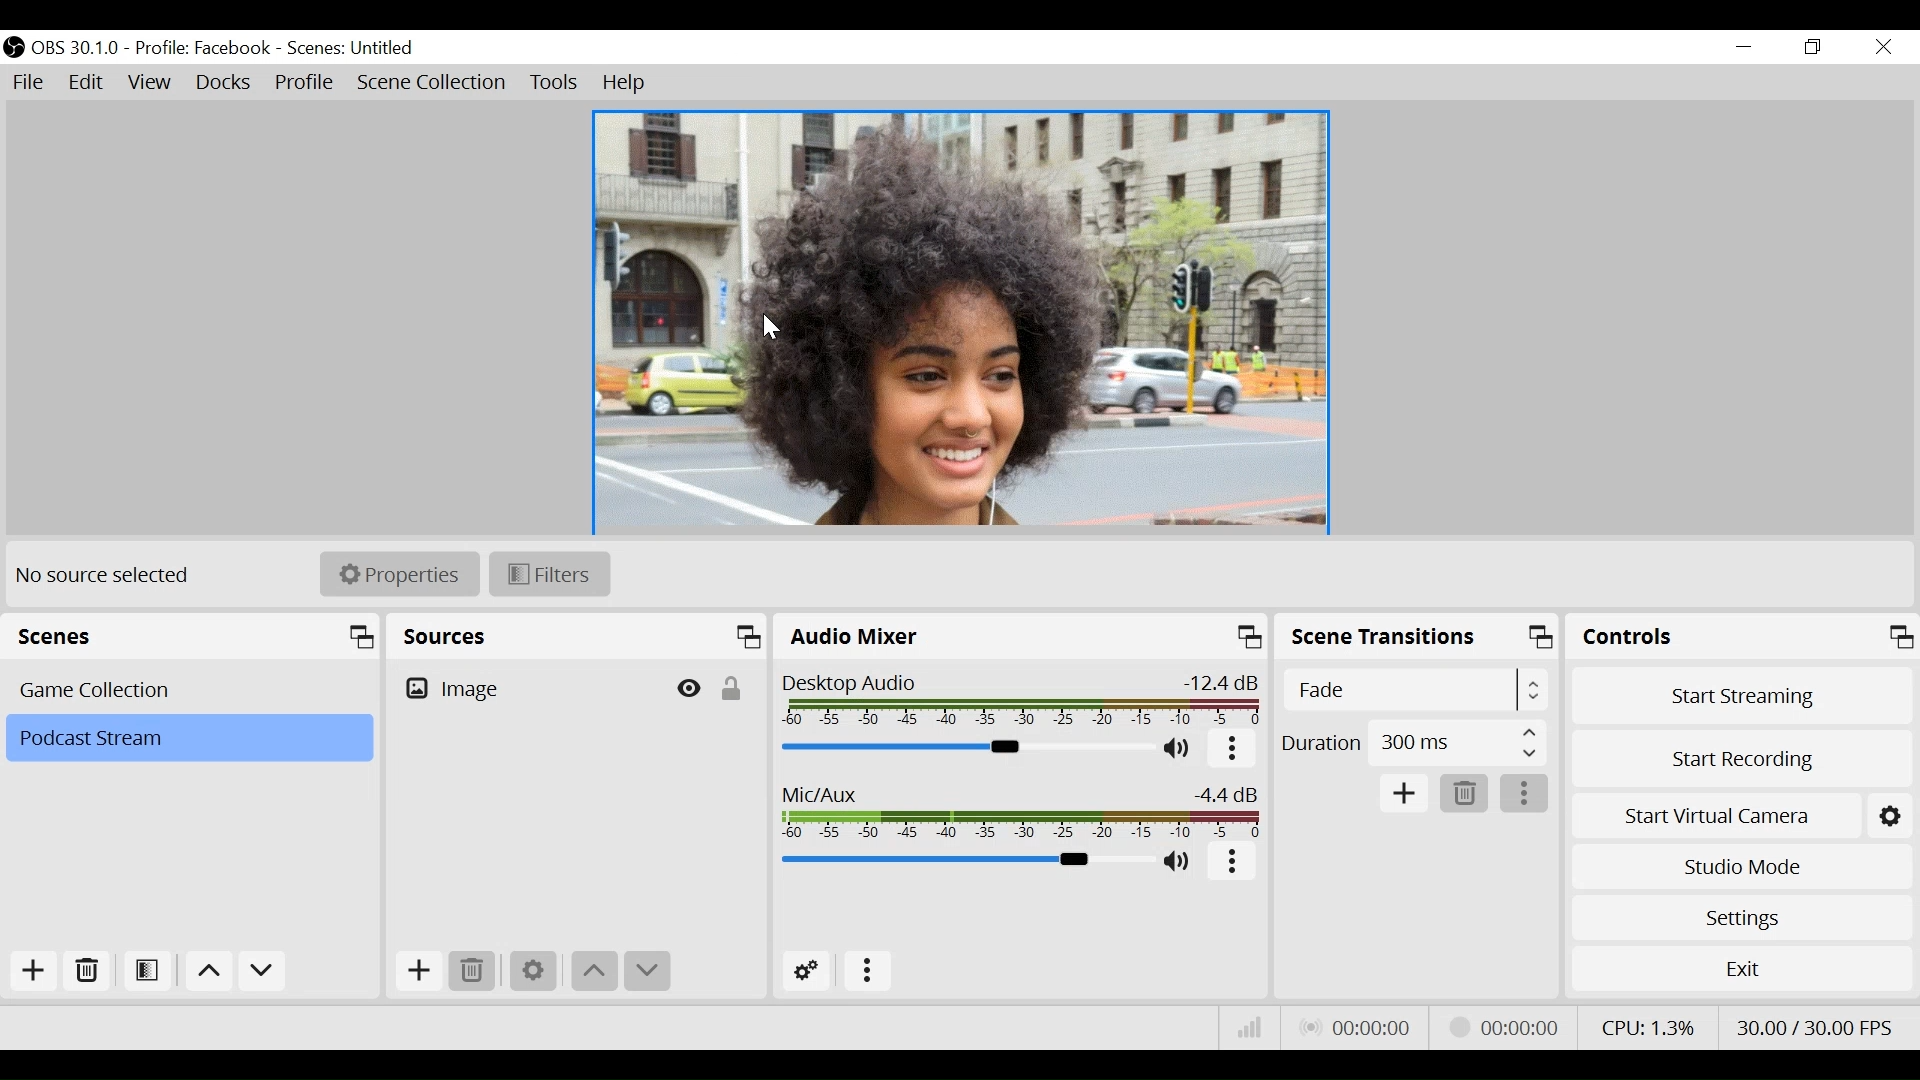 The height and width of the screenshot is (1080, 1920). I want to click on Duration, so click(1413, 742).